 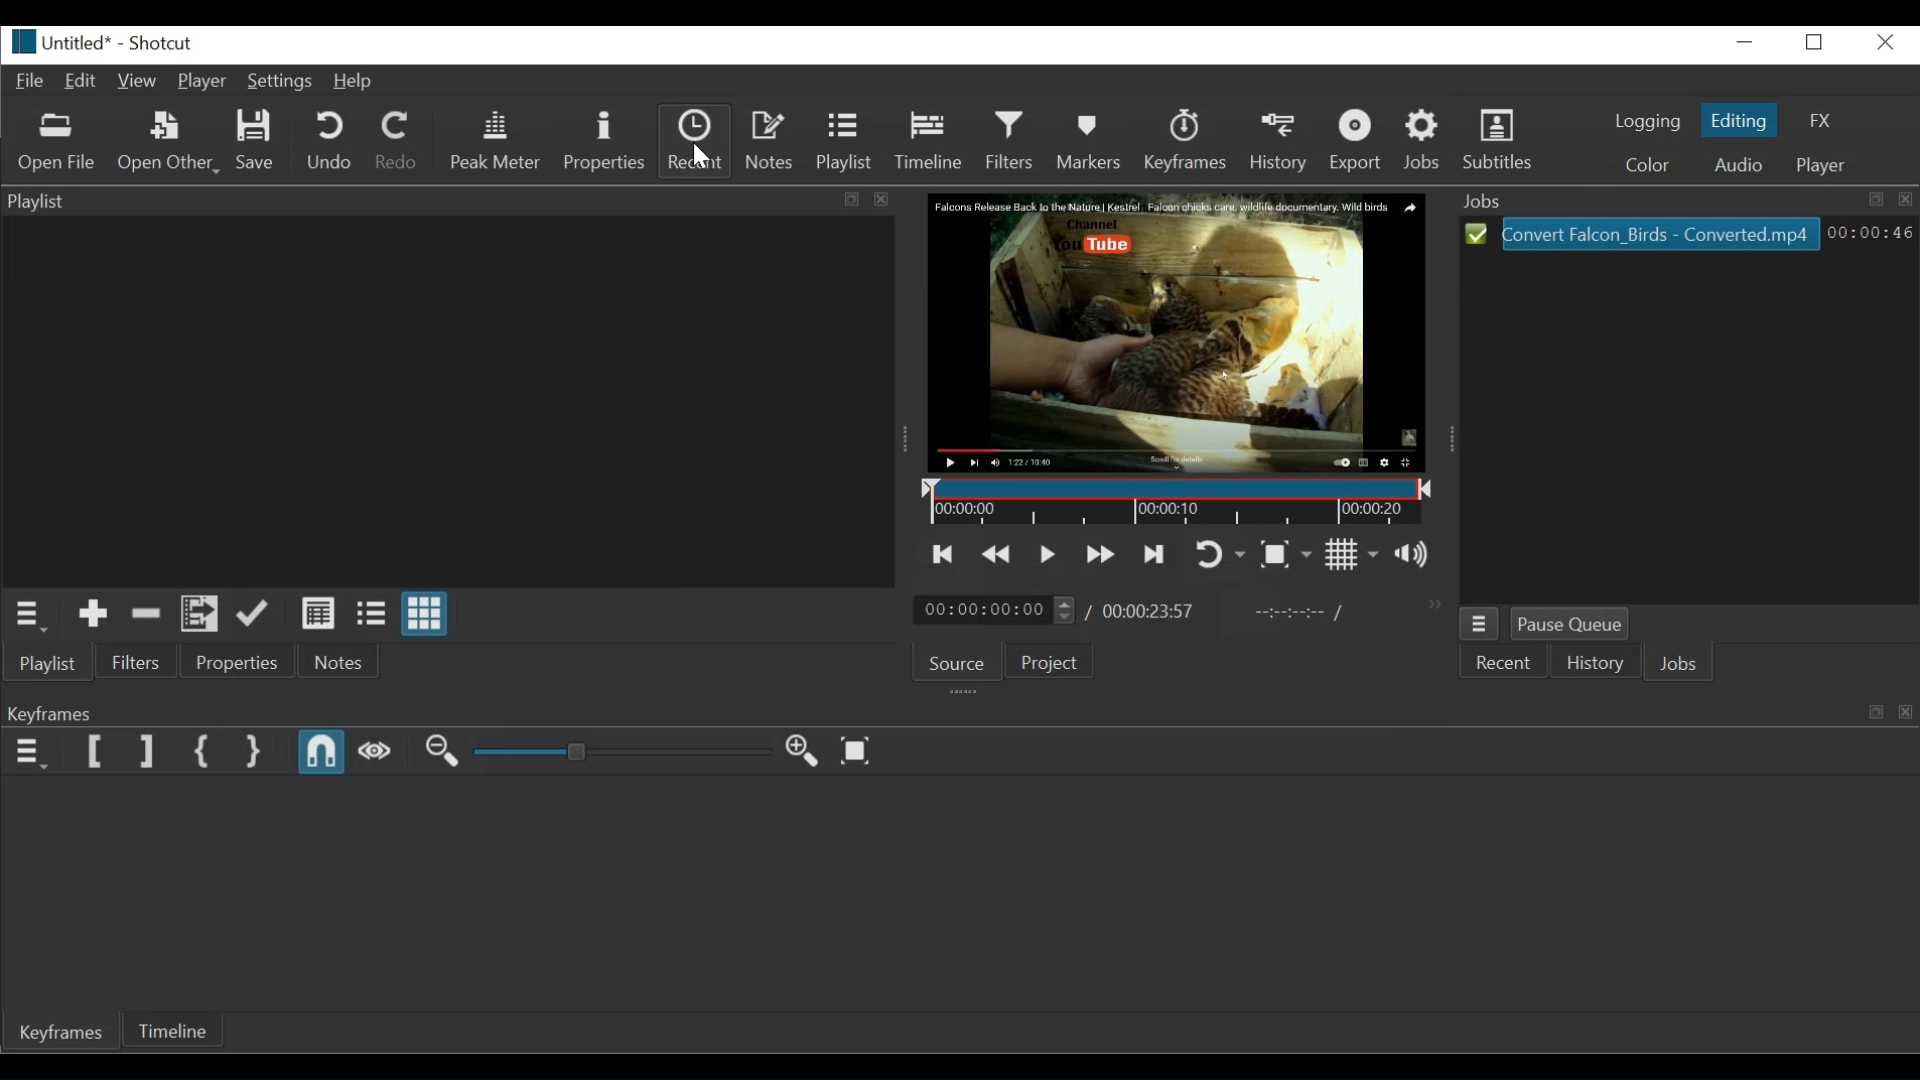 I want to click on Play quickly forward, so click(x=1095, y=554).